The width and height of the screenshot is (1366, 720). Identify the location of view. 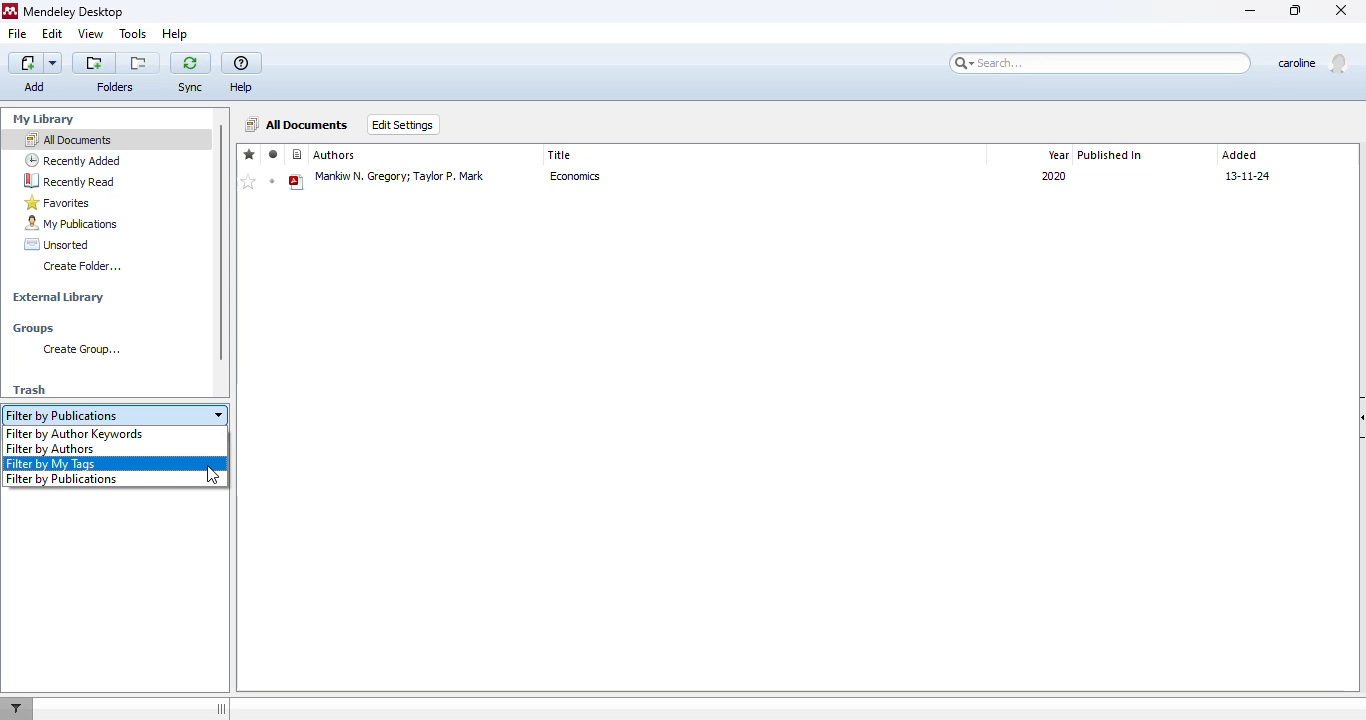
(91, 33).